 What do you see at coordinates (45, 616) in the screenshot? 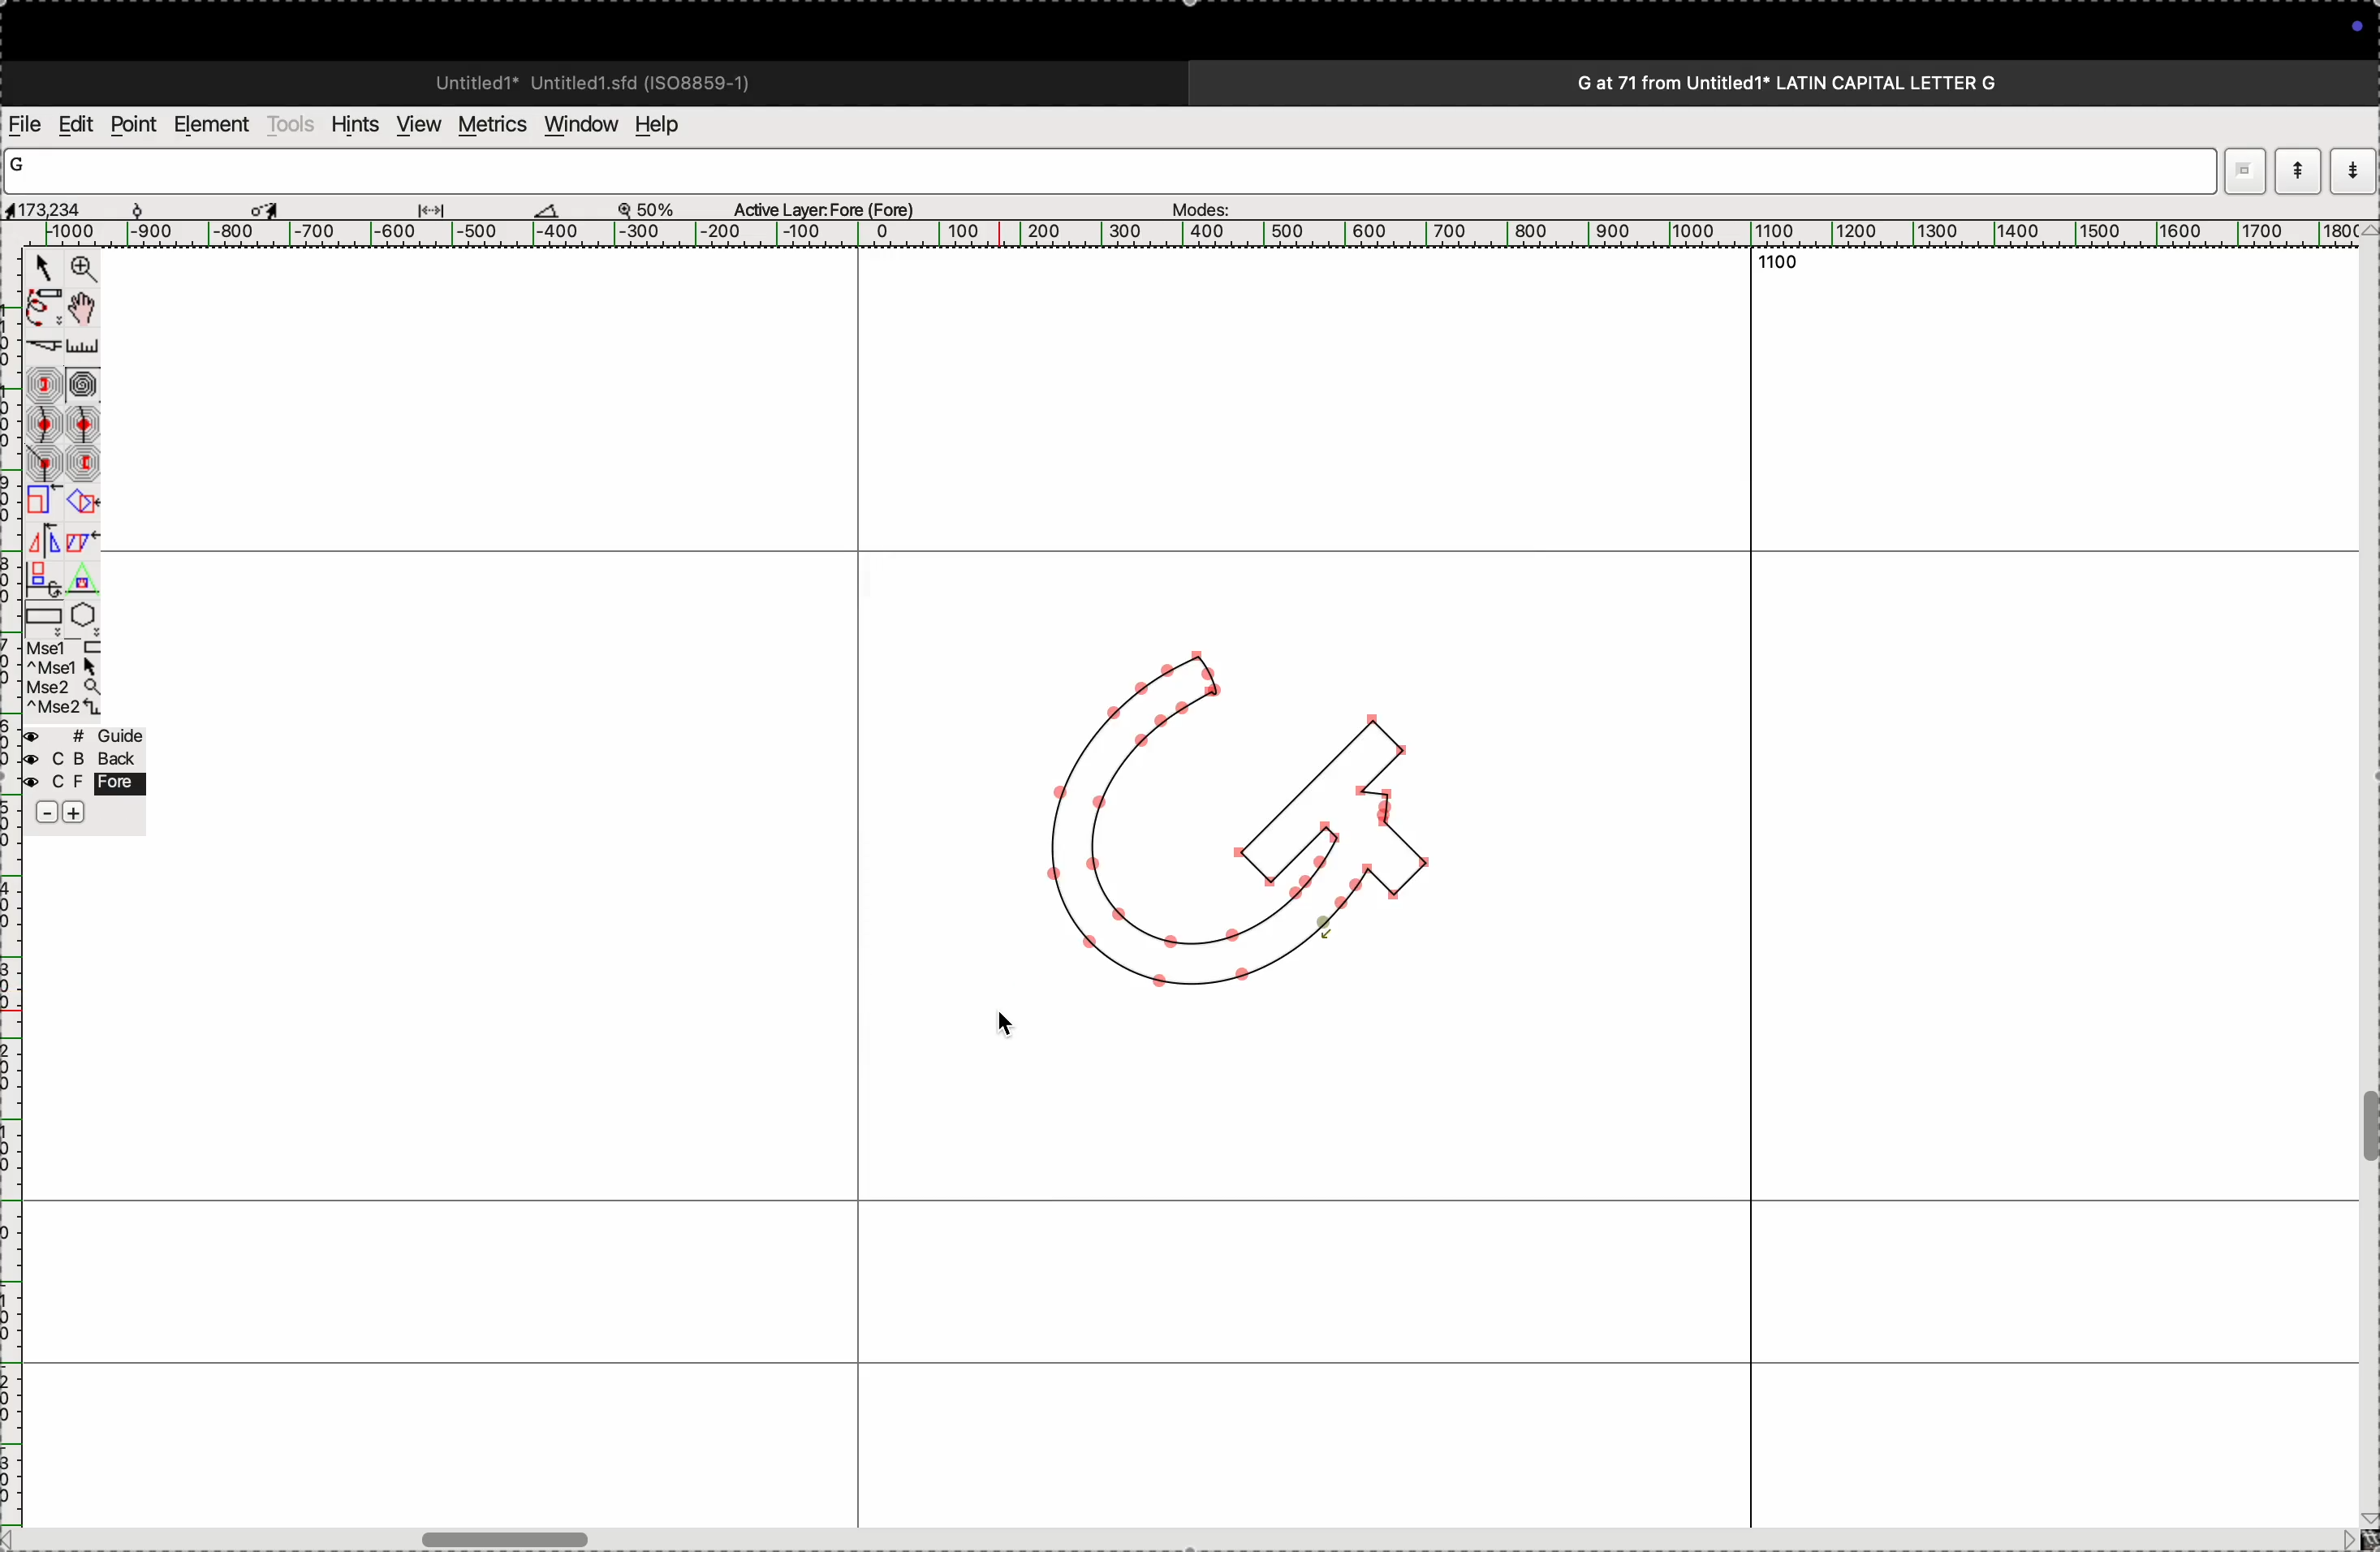
I see `rectangle/ellipse` at bounding box center [45, 616].